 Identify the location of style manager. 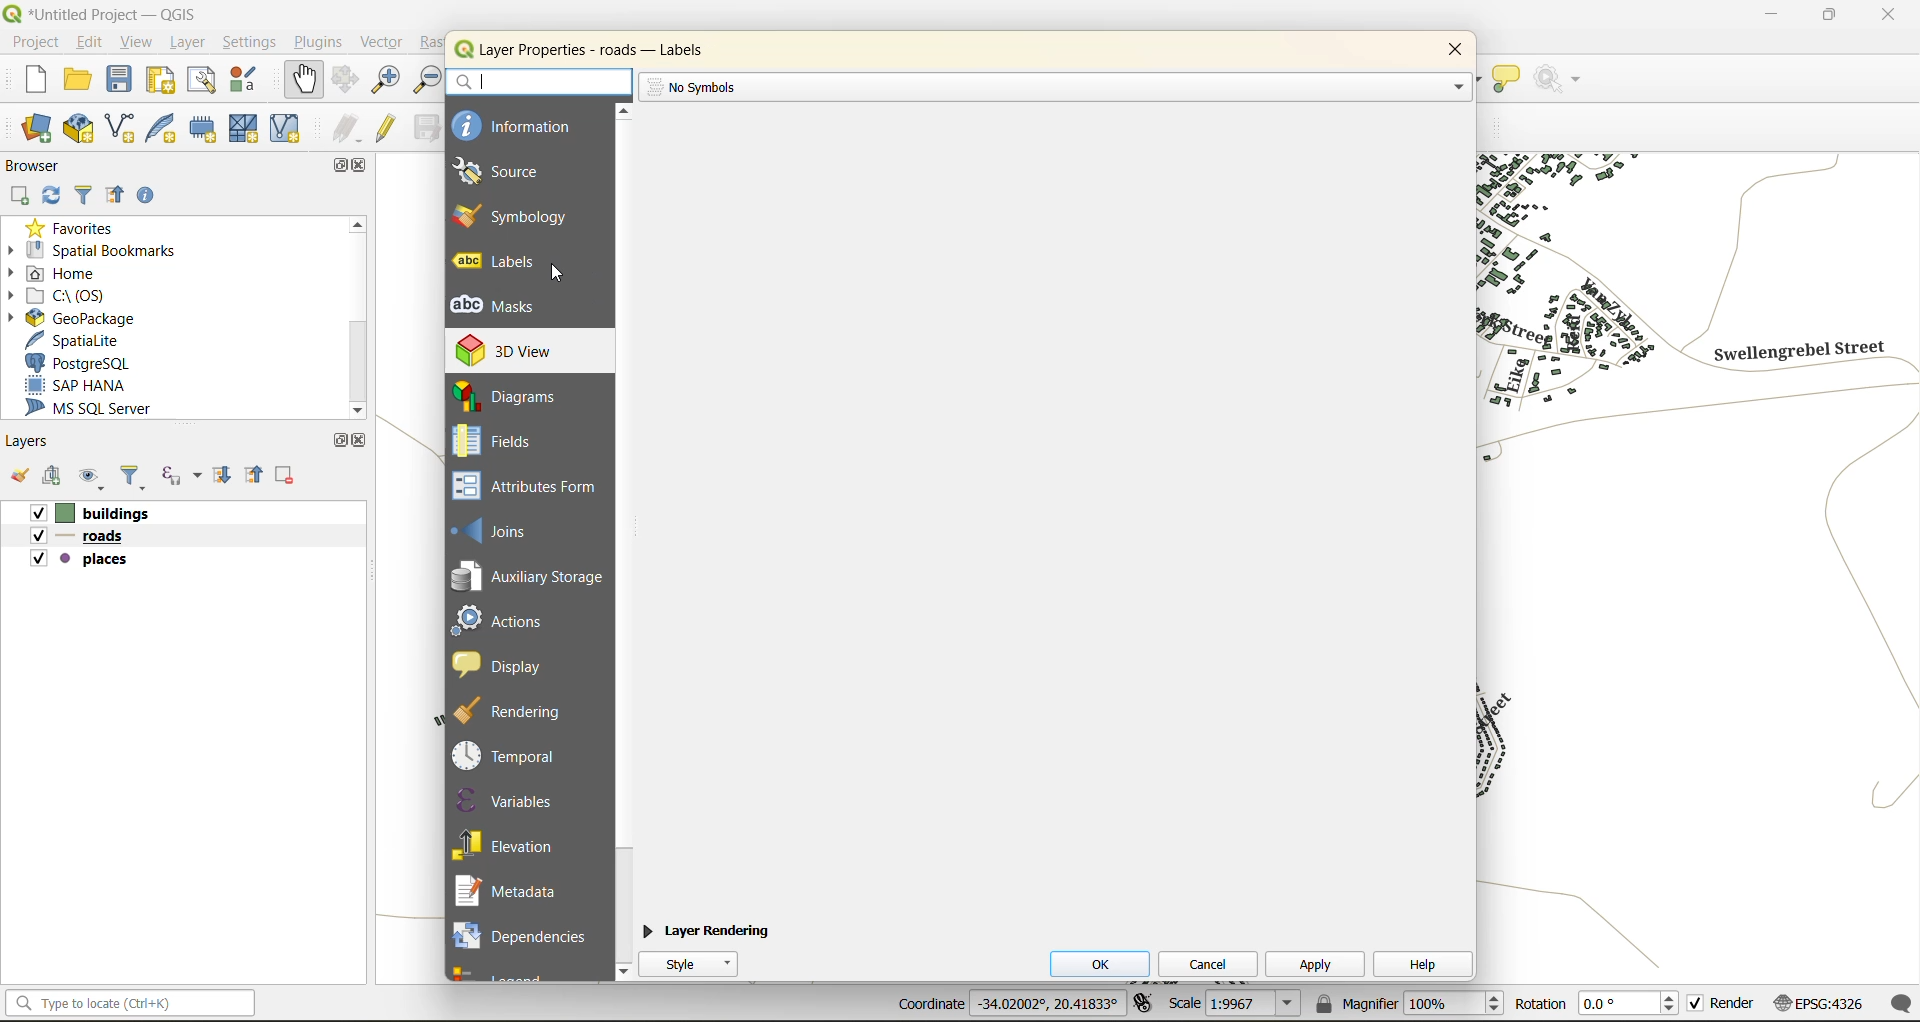
(252, 82).